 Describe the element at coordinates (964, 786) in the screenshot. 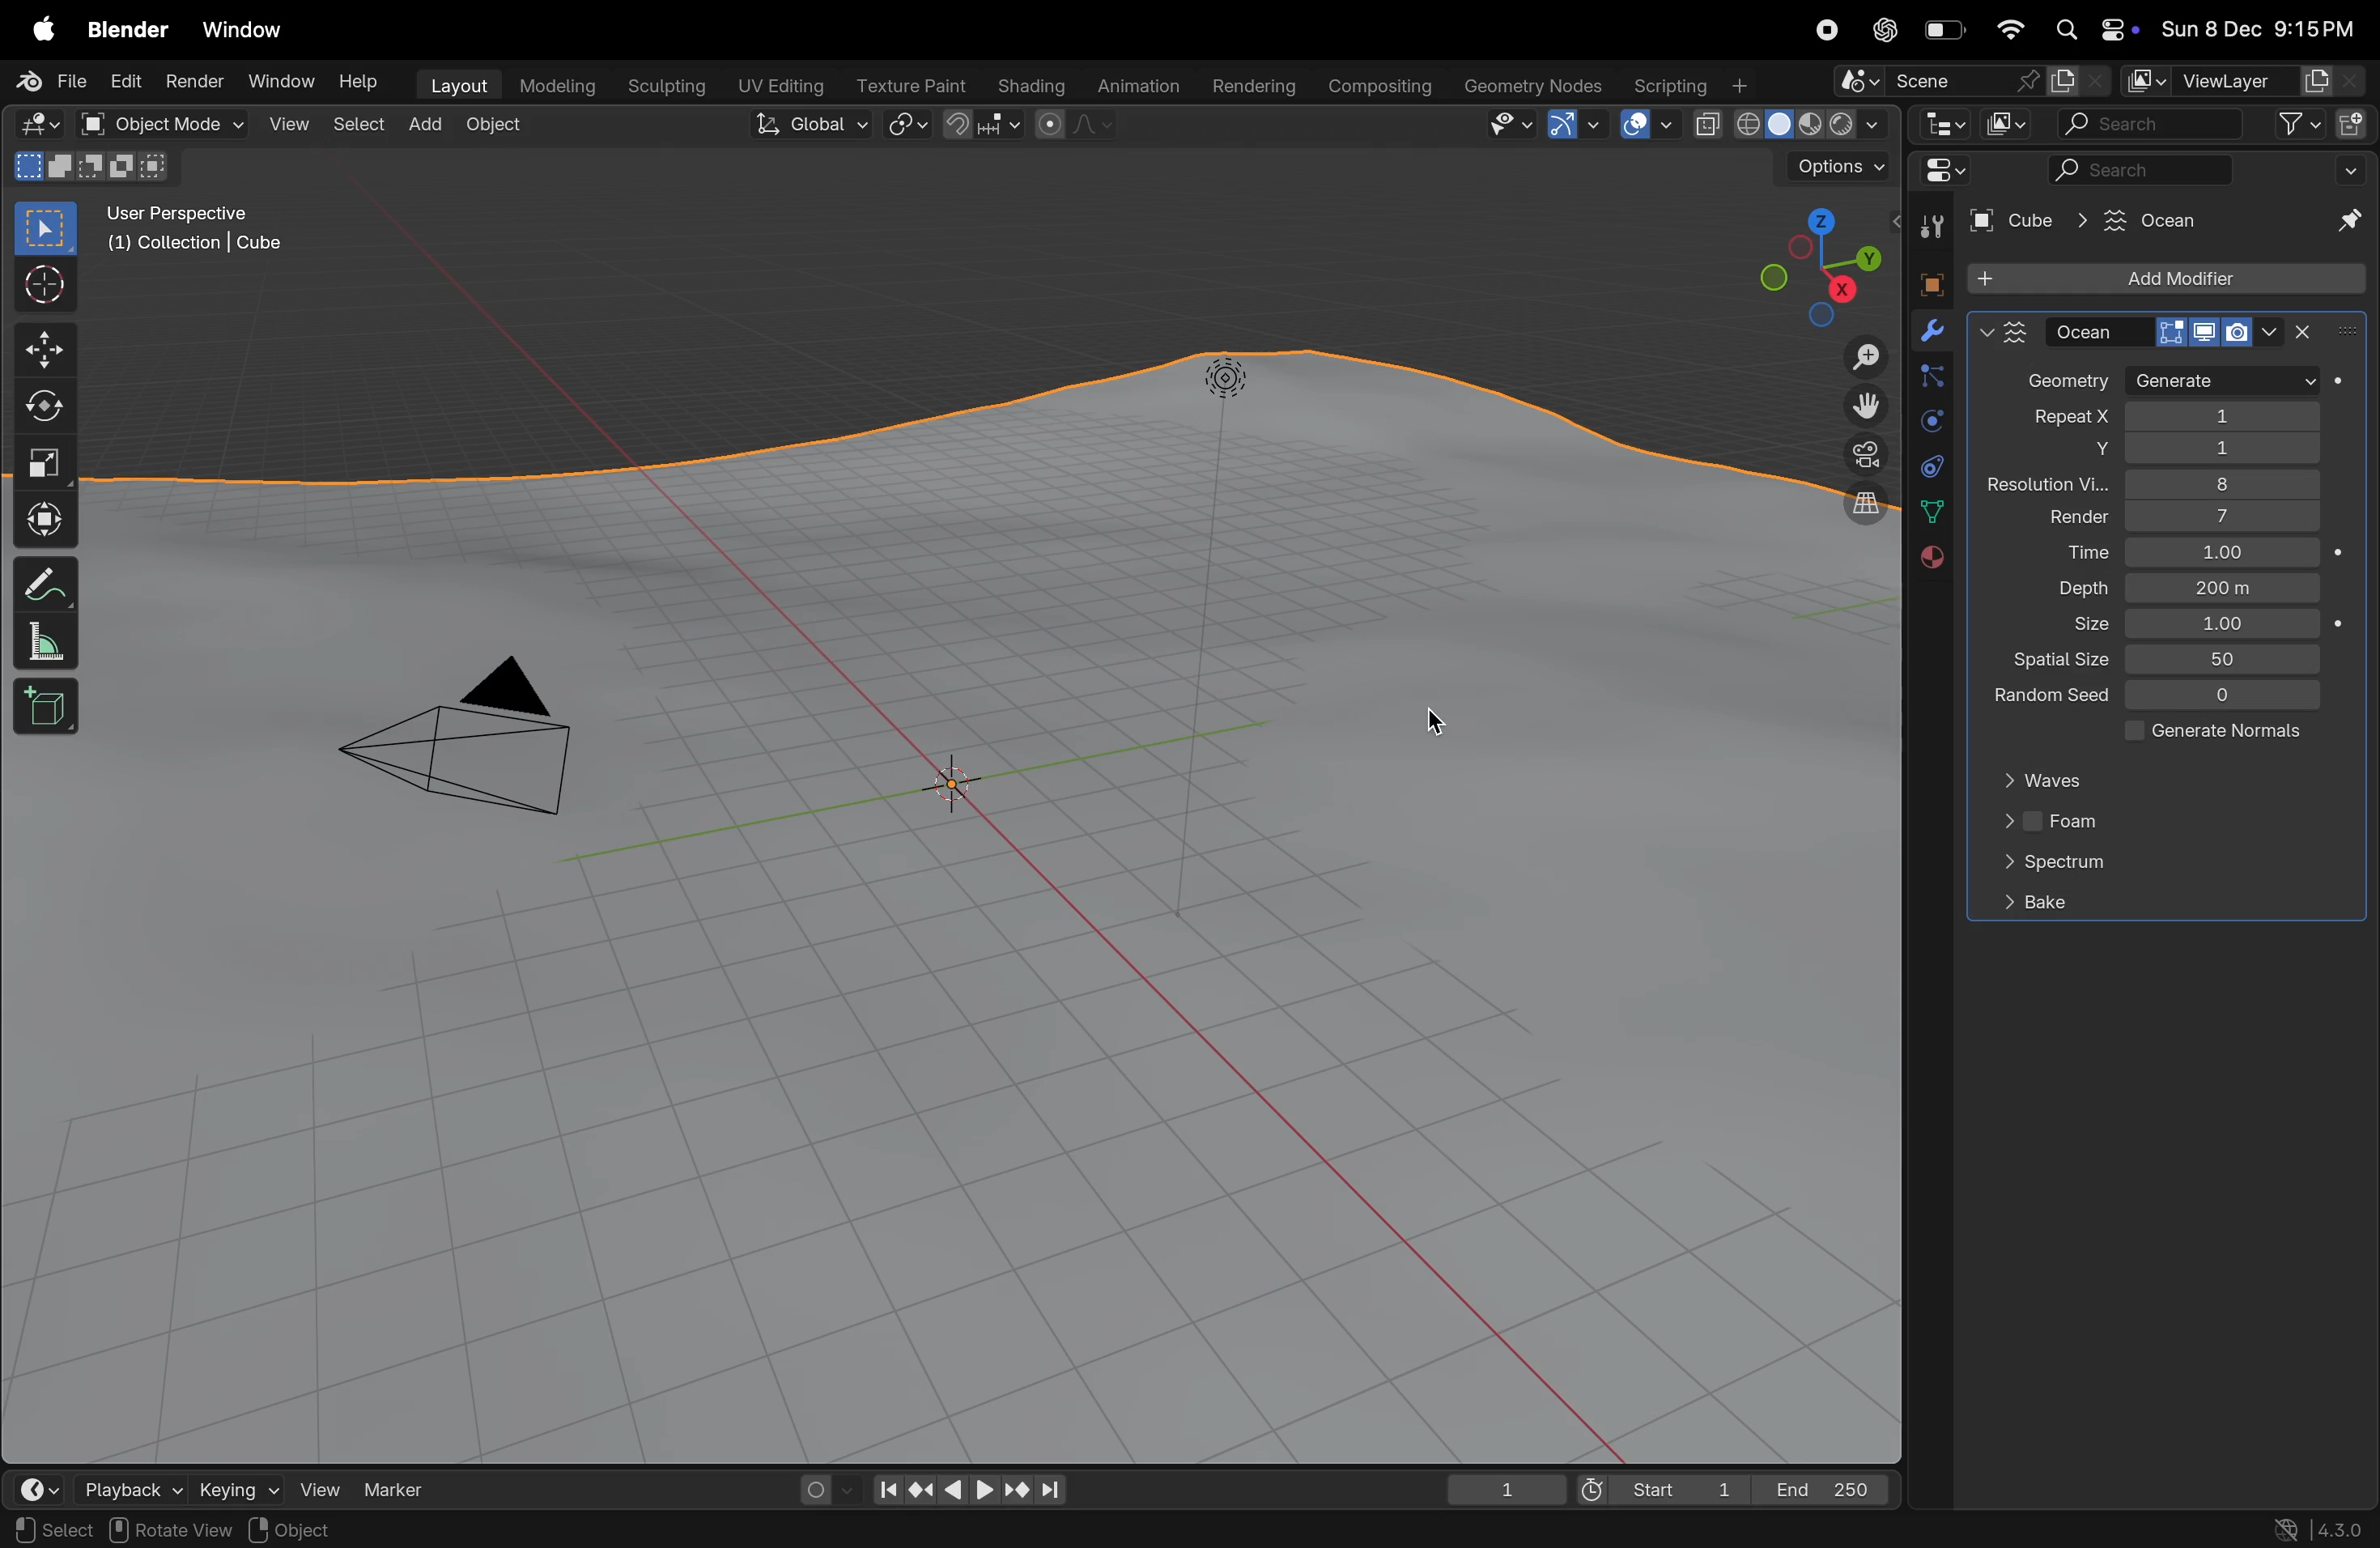

I see `boject` at that location.